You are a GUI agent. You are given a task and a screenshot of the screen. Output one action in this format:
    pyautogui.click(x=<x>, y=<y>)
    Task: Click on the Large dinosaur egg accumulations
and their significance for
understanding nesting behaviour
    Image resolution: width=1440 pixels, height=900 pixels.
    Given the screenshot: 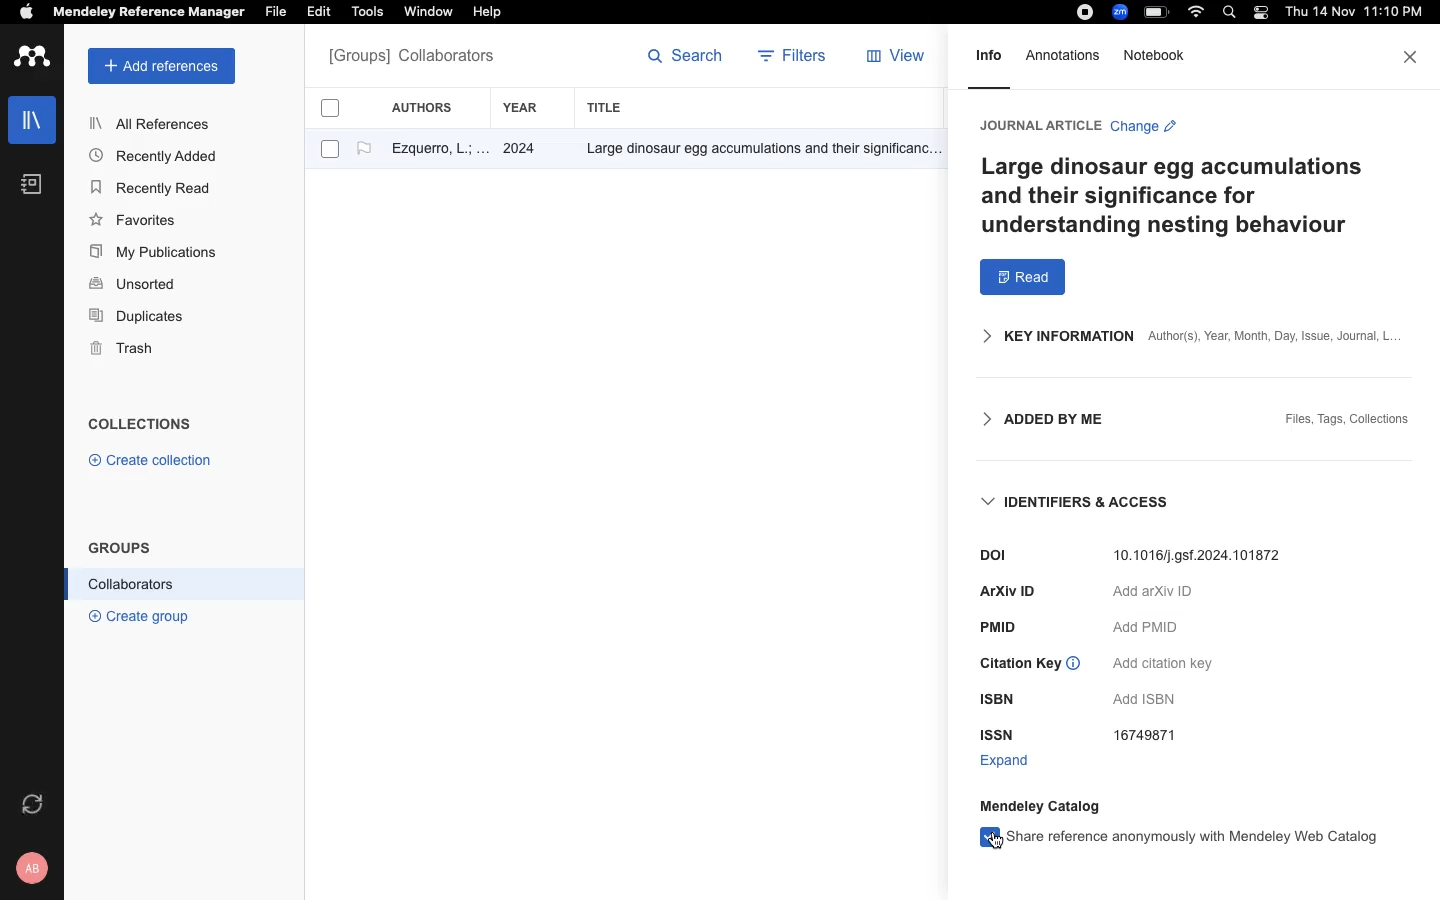 What is the action you would take?
    pyautogui.click(x=1179, y=196)
    